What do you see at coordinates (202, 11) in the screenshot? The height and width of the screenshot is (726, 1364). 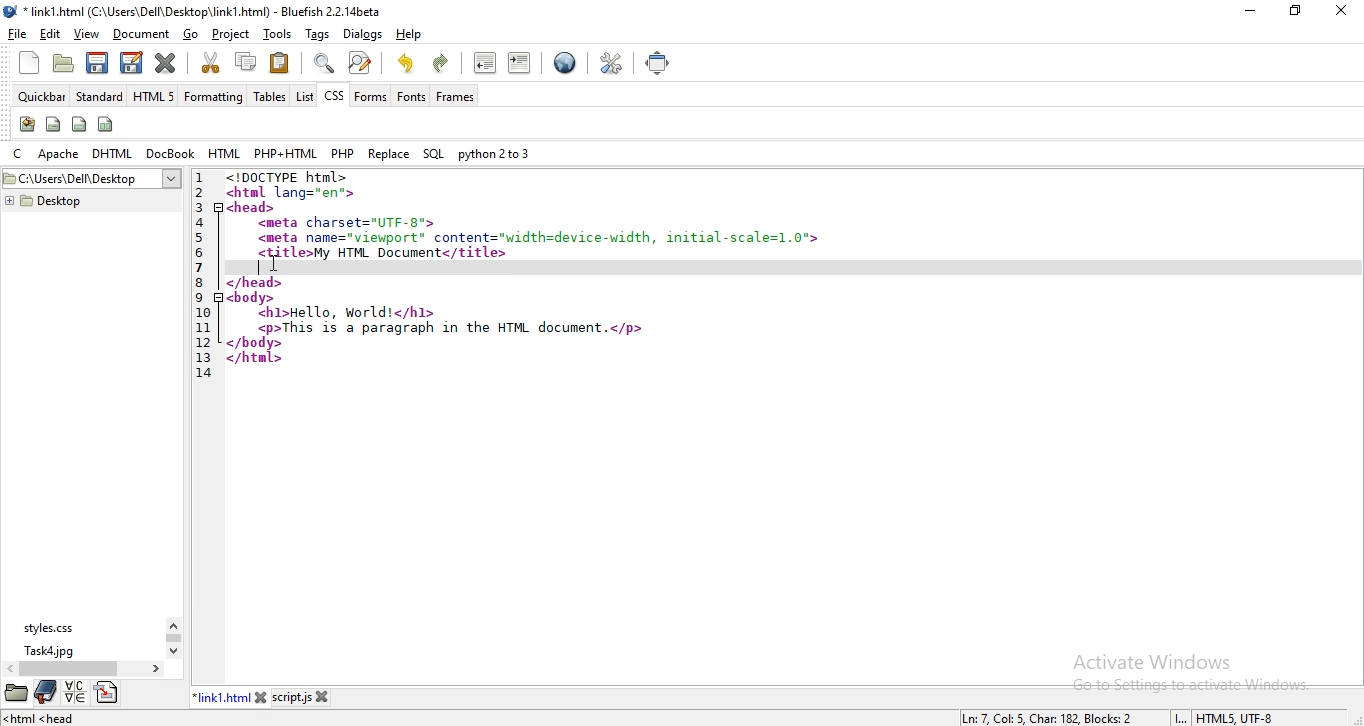 I see `title` at bounding box center [202, 11].